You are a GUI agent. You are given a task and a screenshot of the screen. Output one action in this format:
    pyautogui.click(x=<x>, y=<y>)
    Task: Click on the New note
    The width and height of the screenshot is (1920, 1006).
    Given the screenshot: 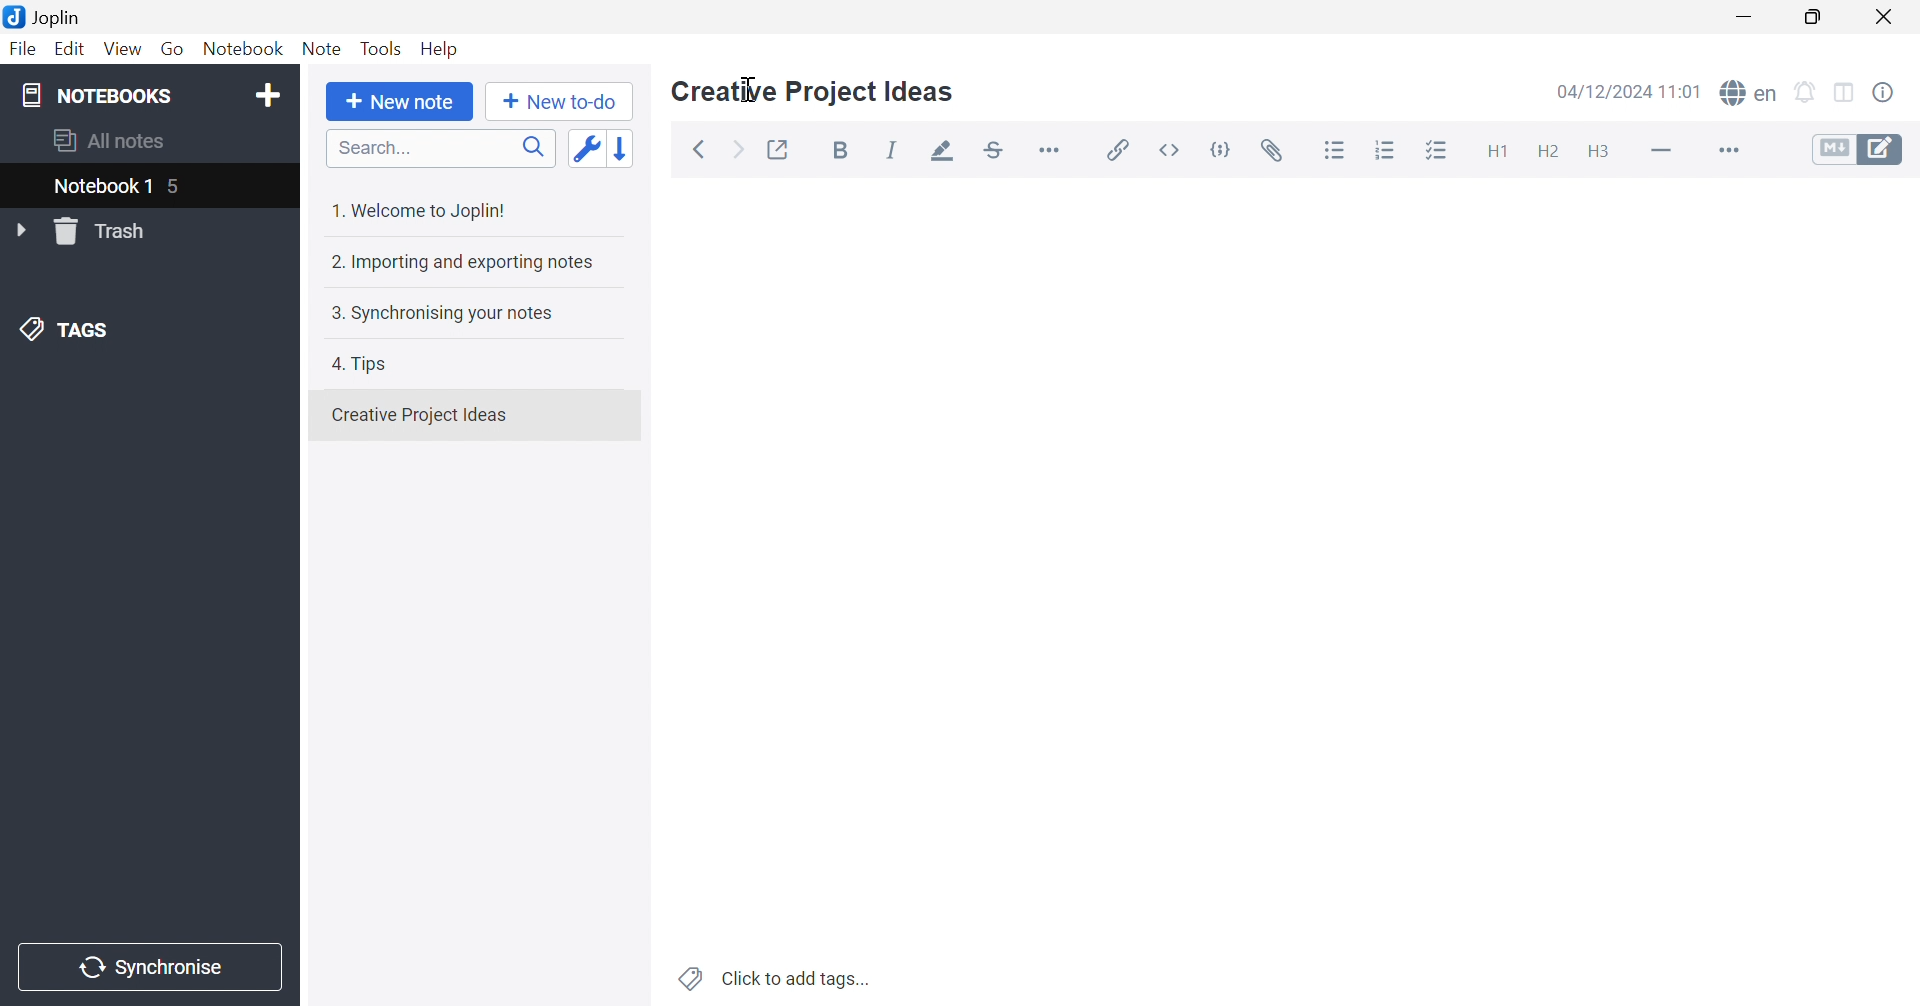 What is the action you would take?
    pyautogui.click(x=398, y=101)
    